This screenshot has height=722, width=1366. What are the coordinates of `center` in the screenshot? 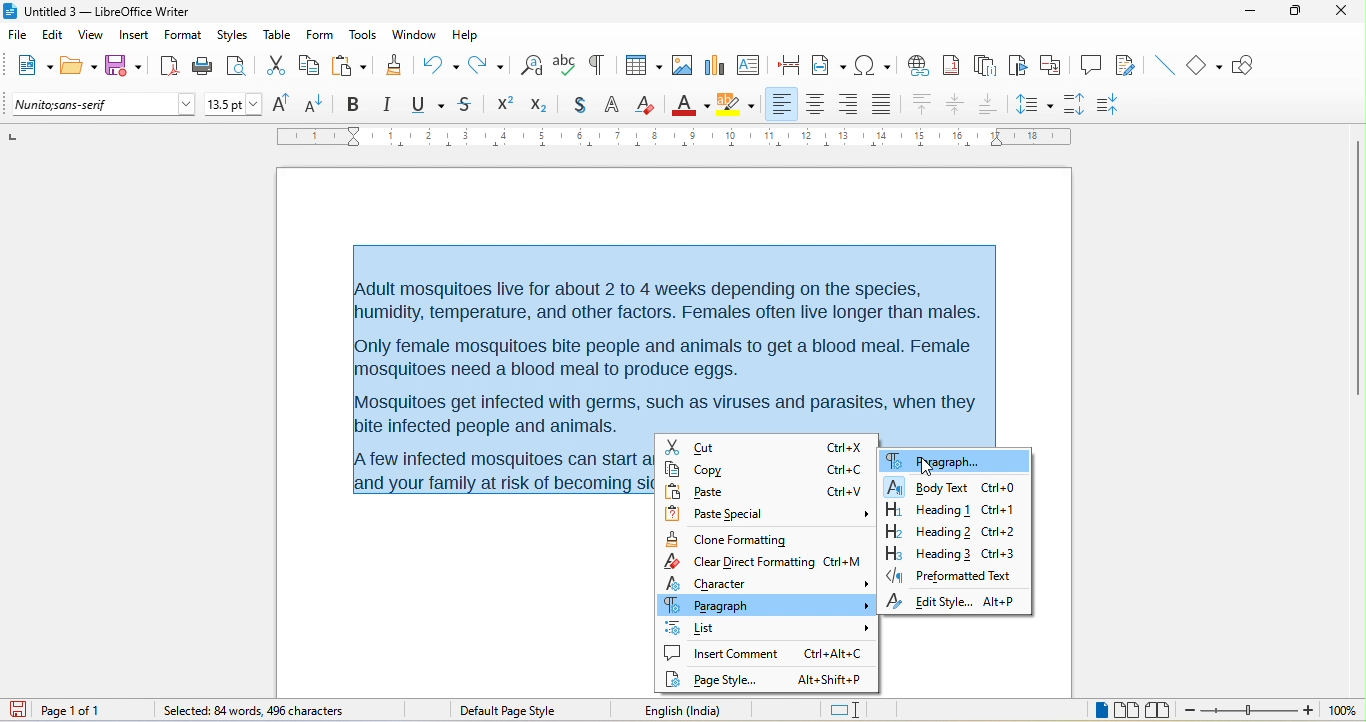 It's located at (957, 105).